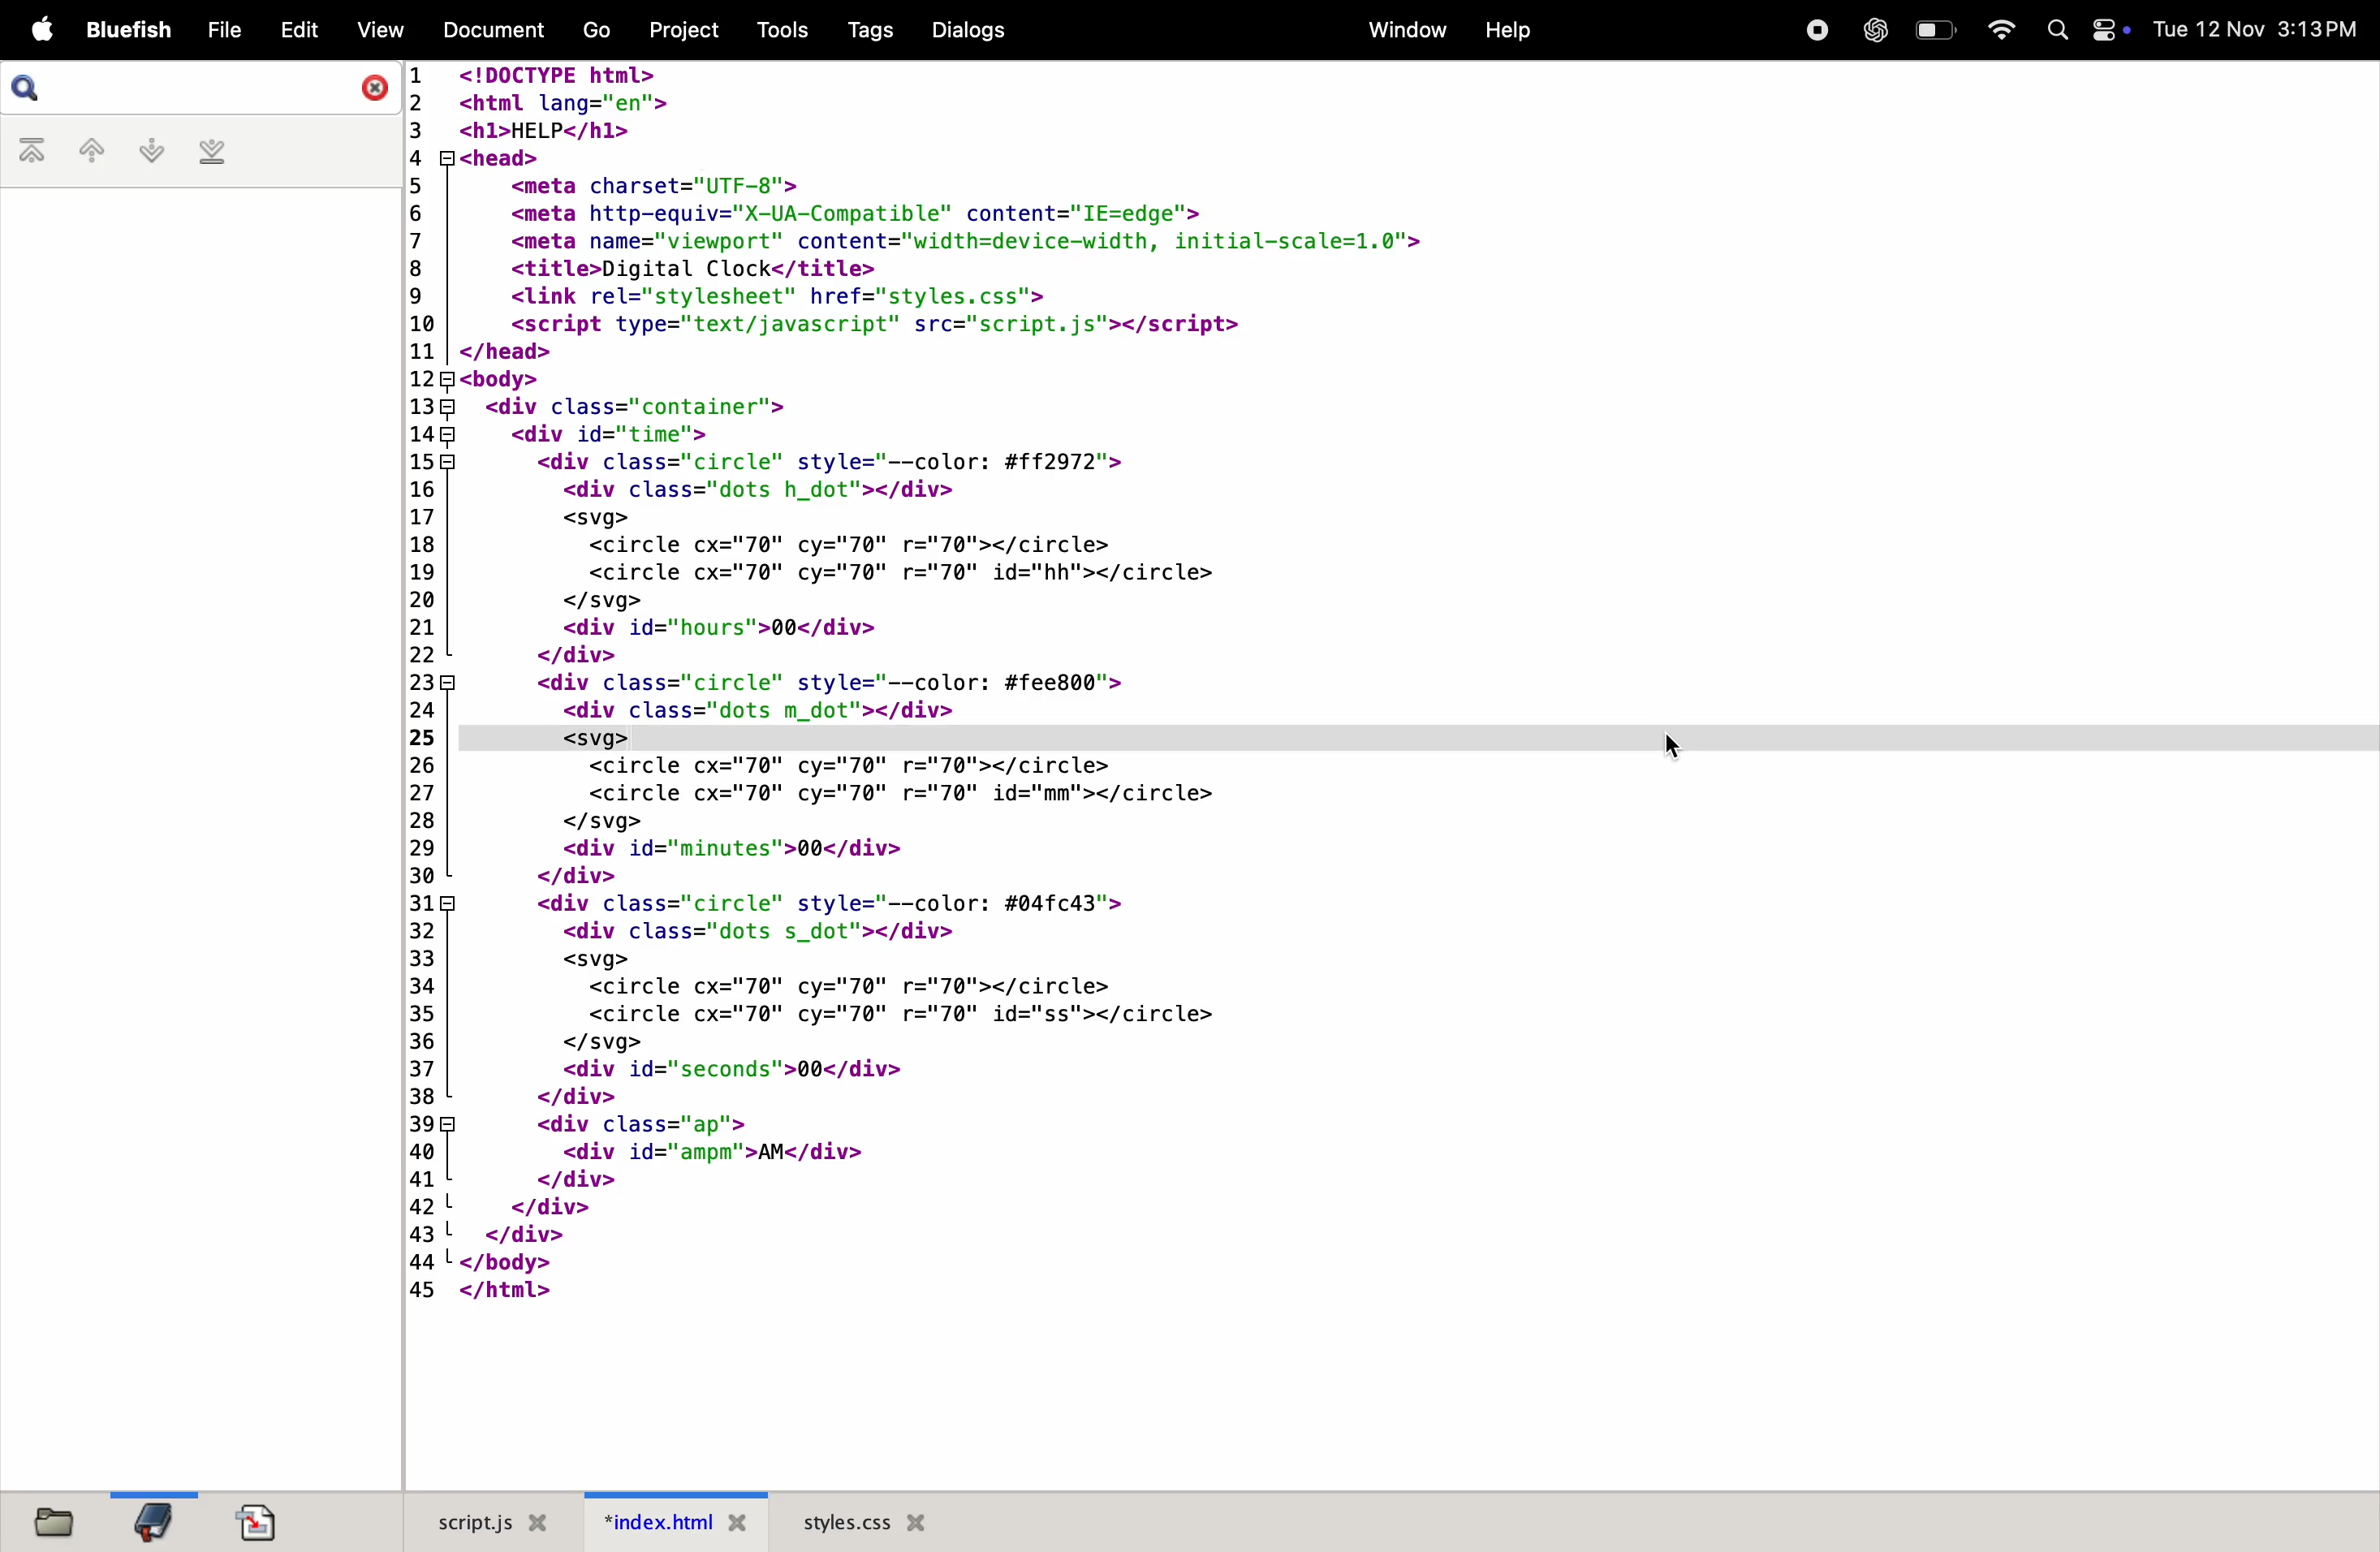 The width and height of the screenshot is (2380, 1552). Describe the element at coordinates (47, 1519) in the screenshot. I see `new file` at that location.